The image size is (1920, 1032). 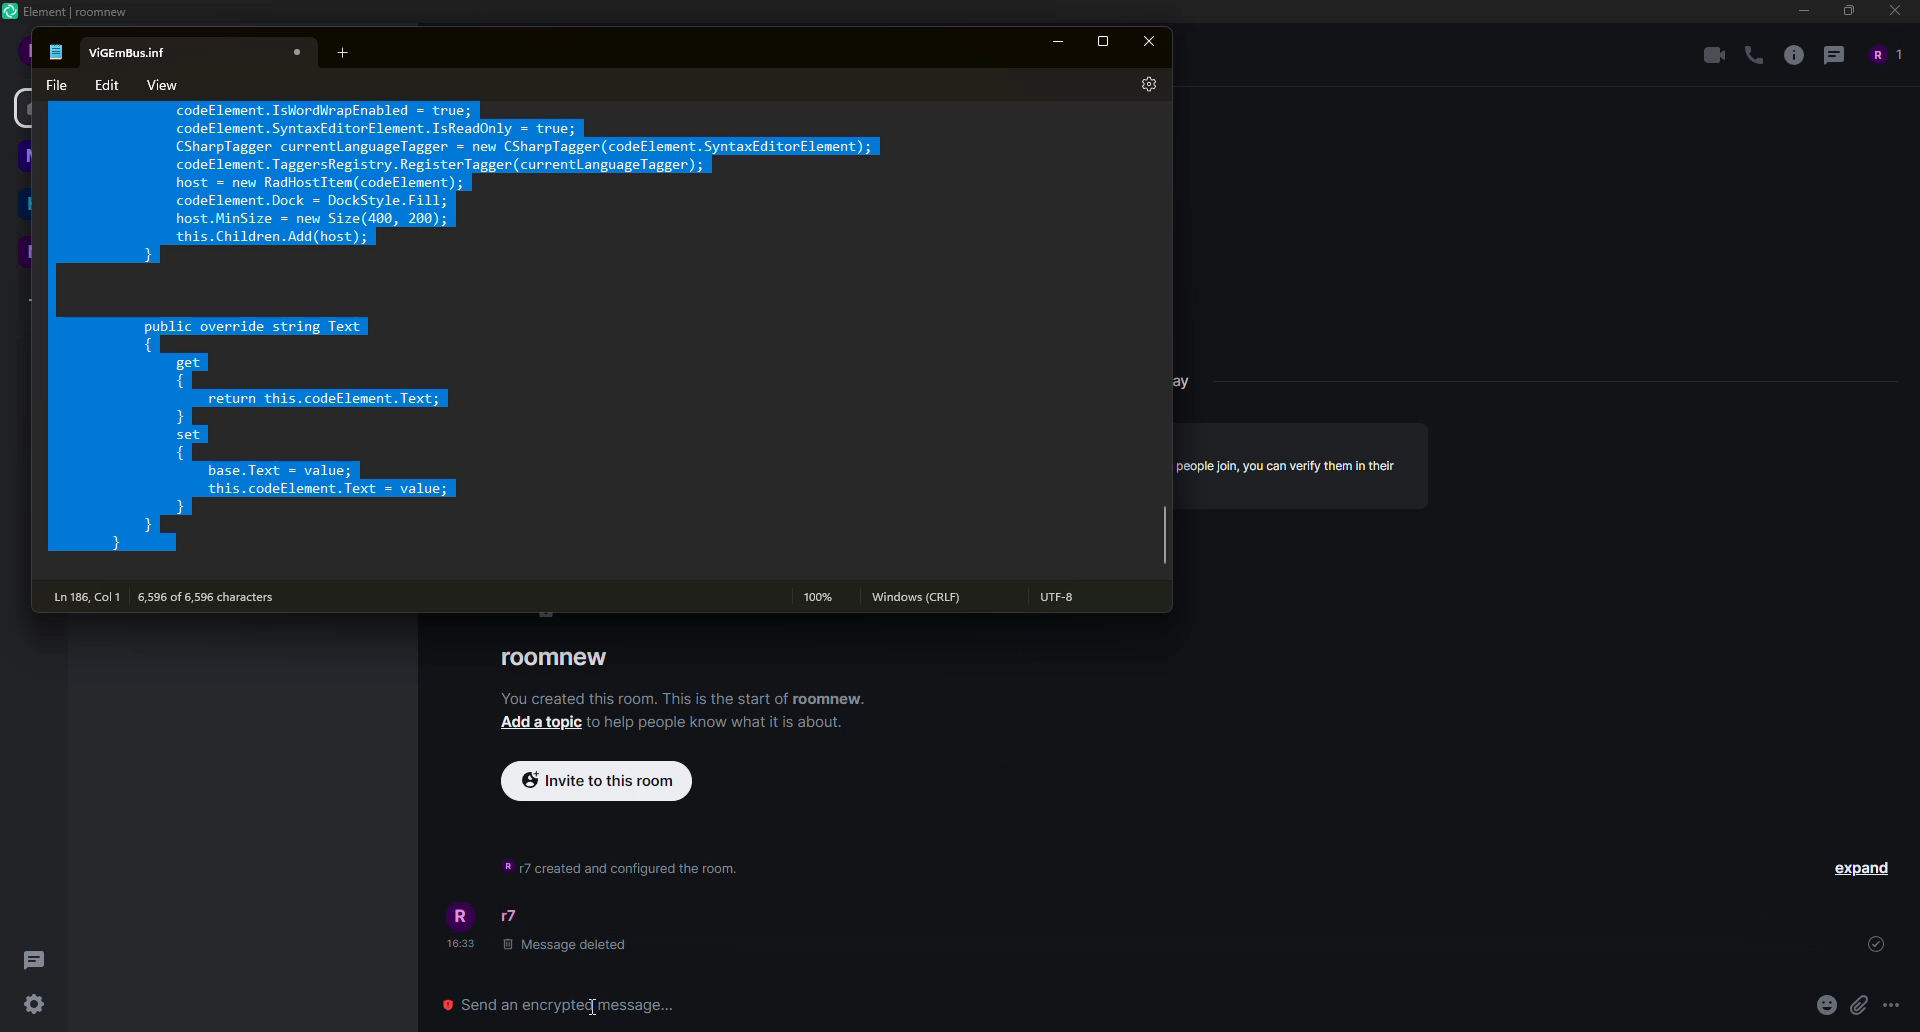 I want to click on threads, so click(x=32, y=958).